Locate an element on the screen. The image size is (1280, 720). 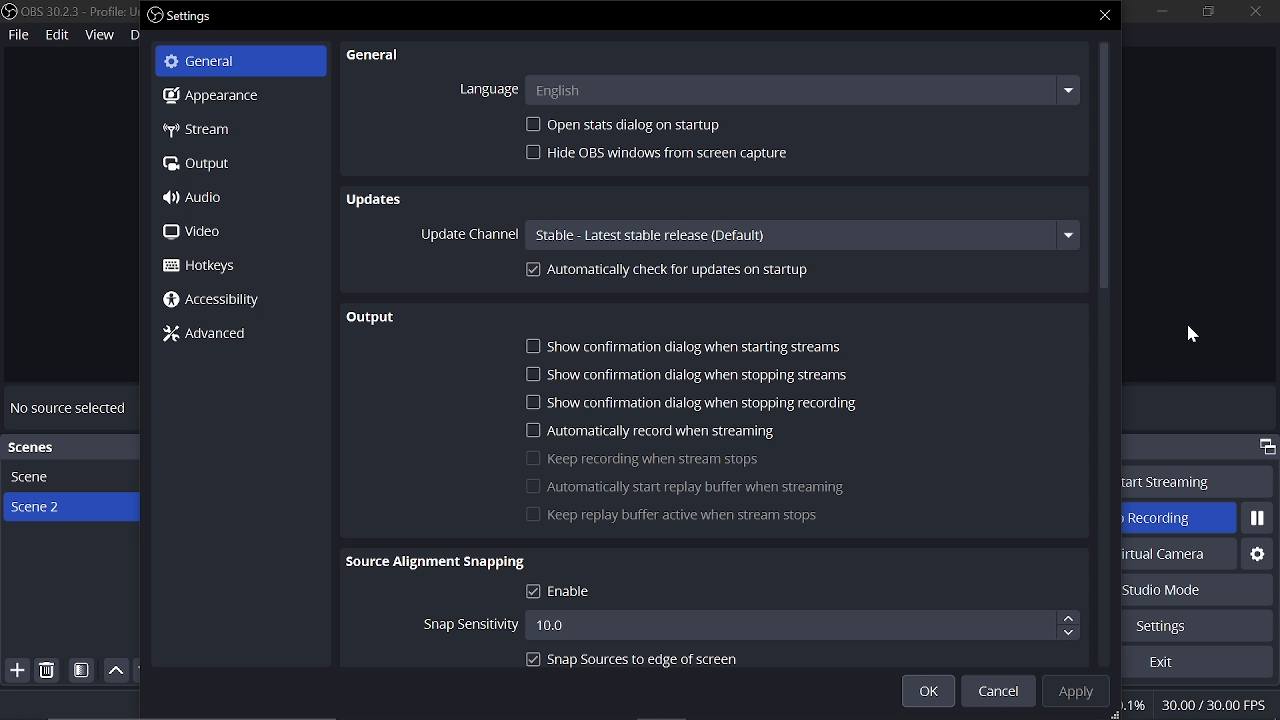
file is located at coordinates (18, 36).